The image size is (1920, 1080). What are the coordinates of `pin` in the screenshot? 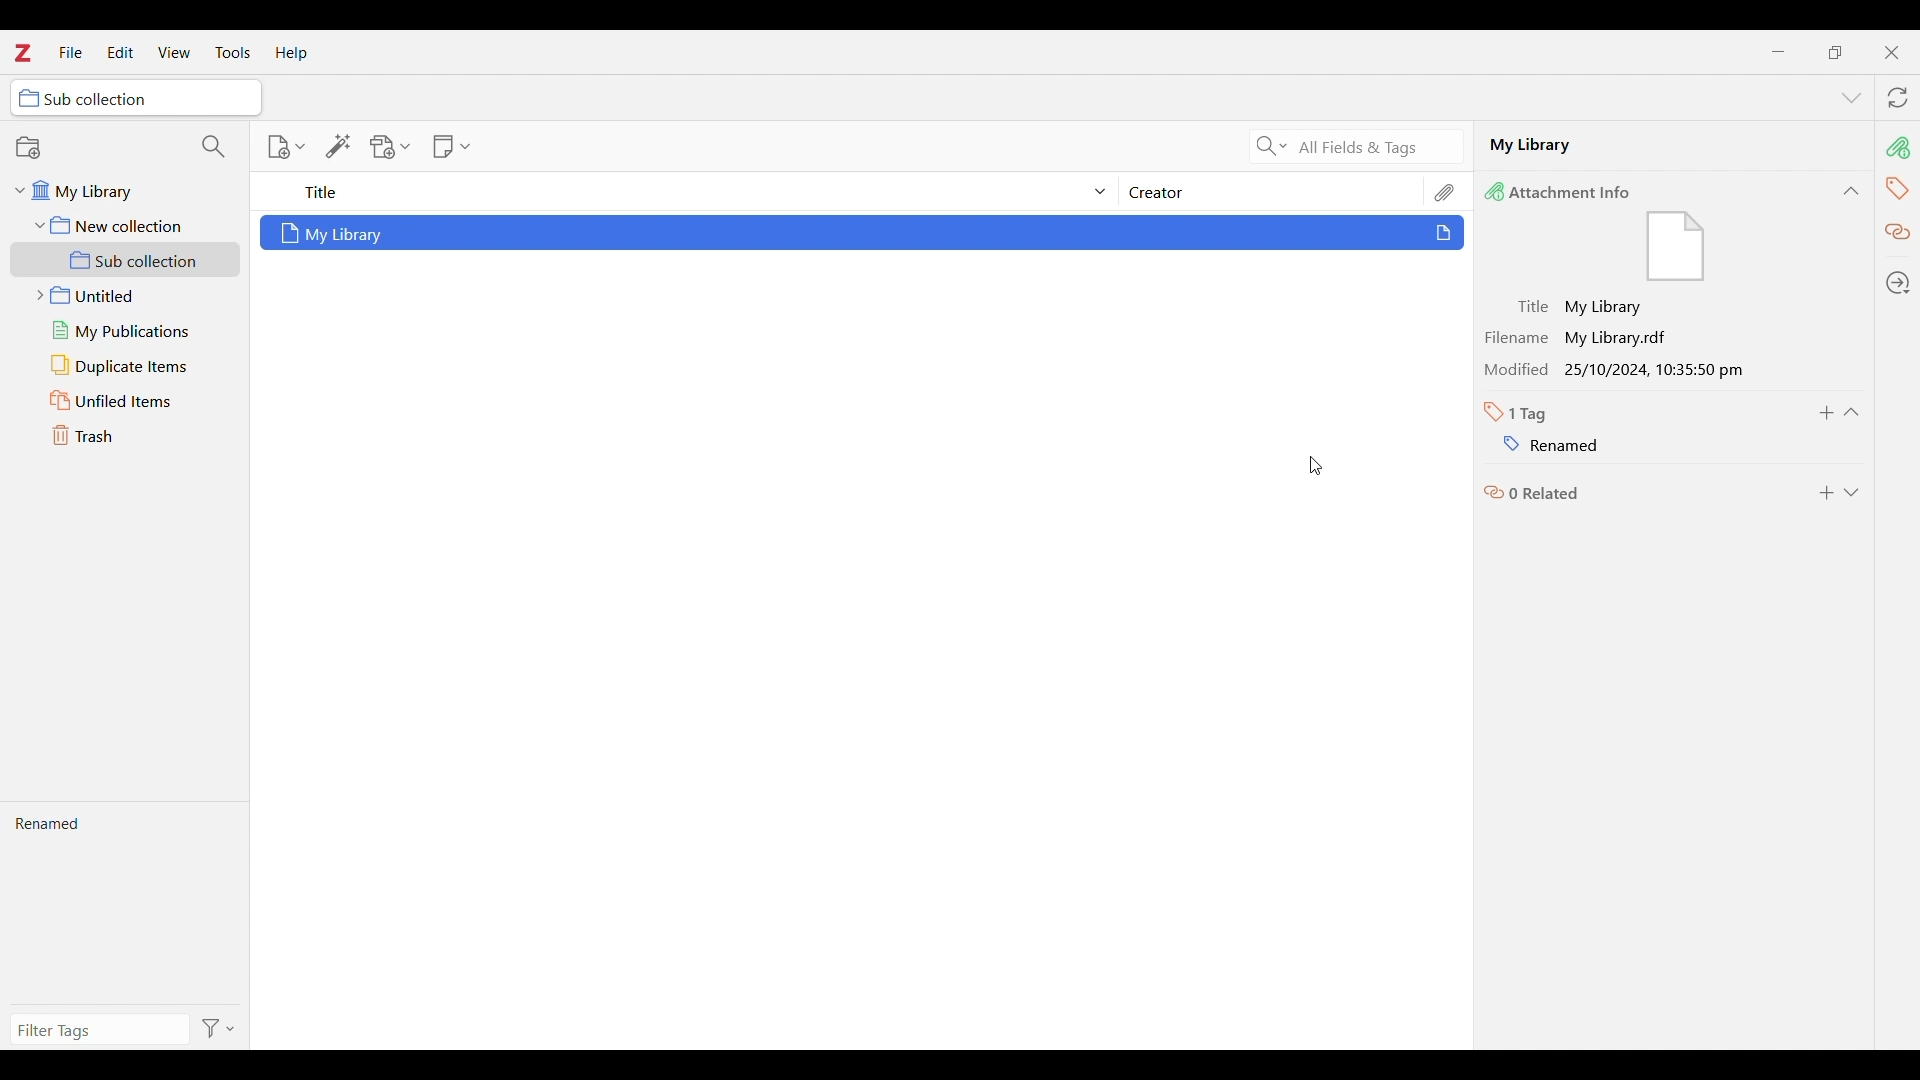 It's located at (1897, 147).